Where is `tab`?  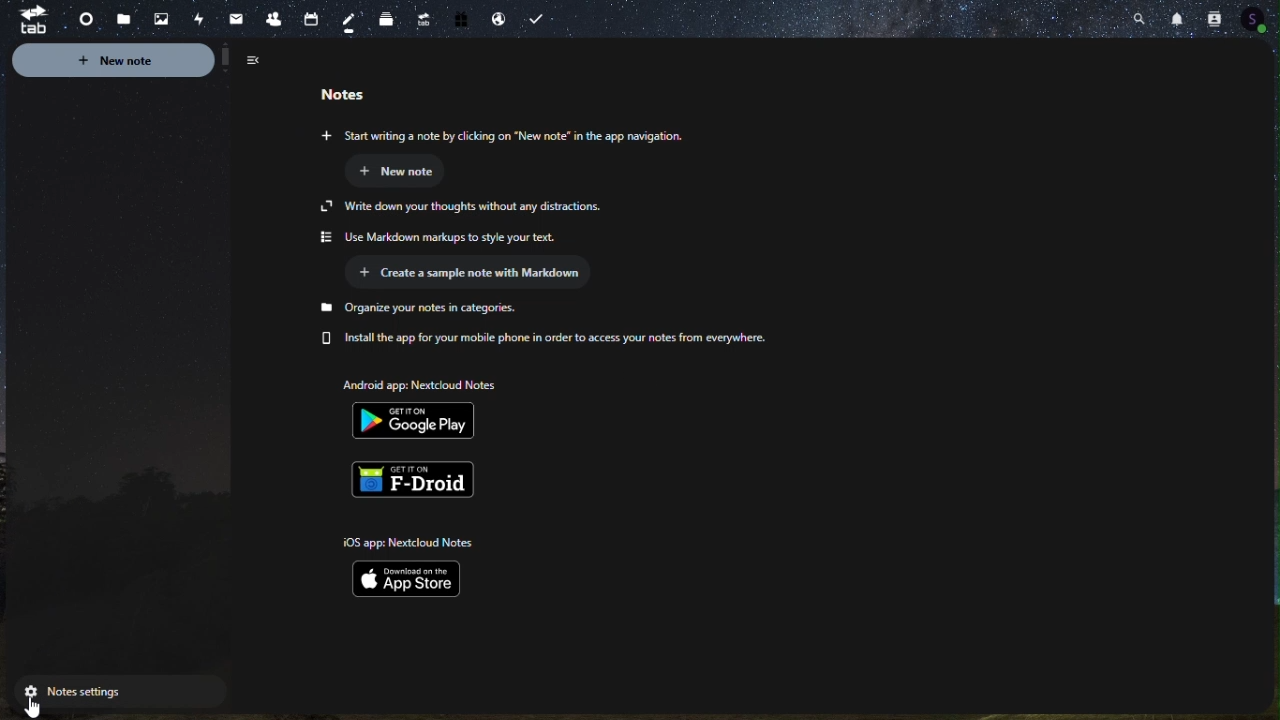 tab is located at coordinates (26, 20).